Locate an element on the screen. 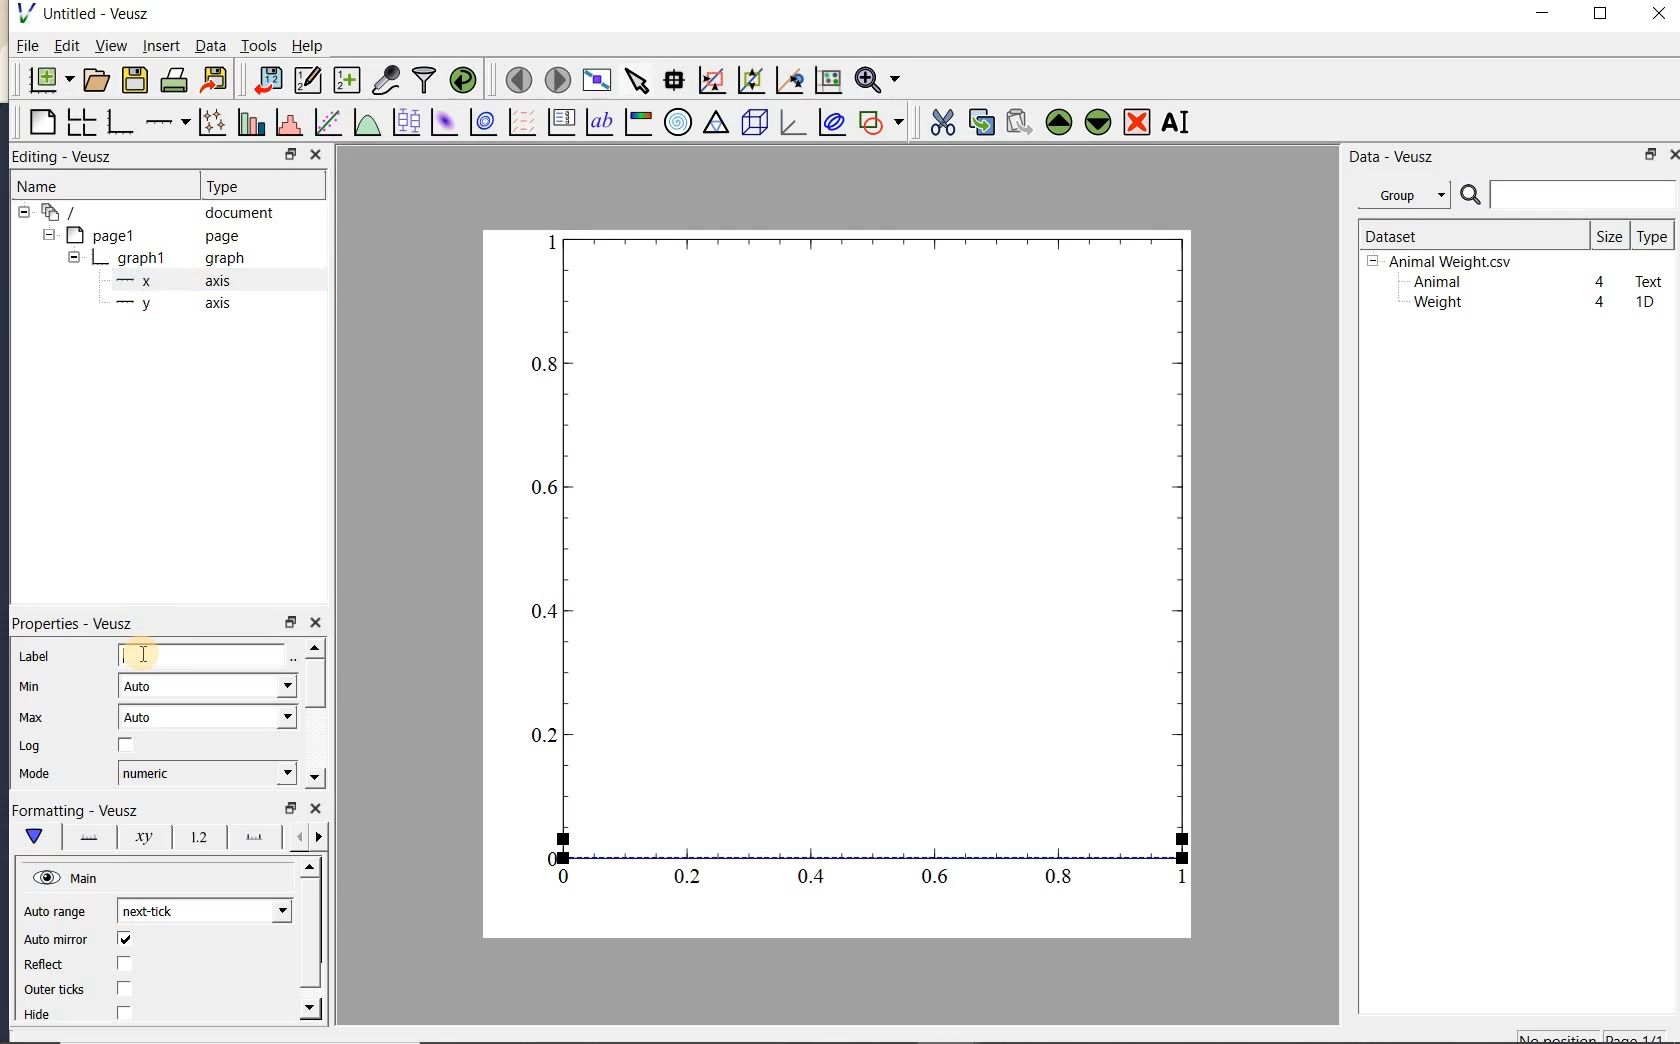  Data - Veusz is located at coordinates (1409, 196).